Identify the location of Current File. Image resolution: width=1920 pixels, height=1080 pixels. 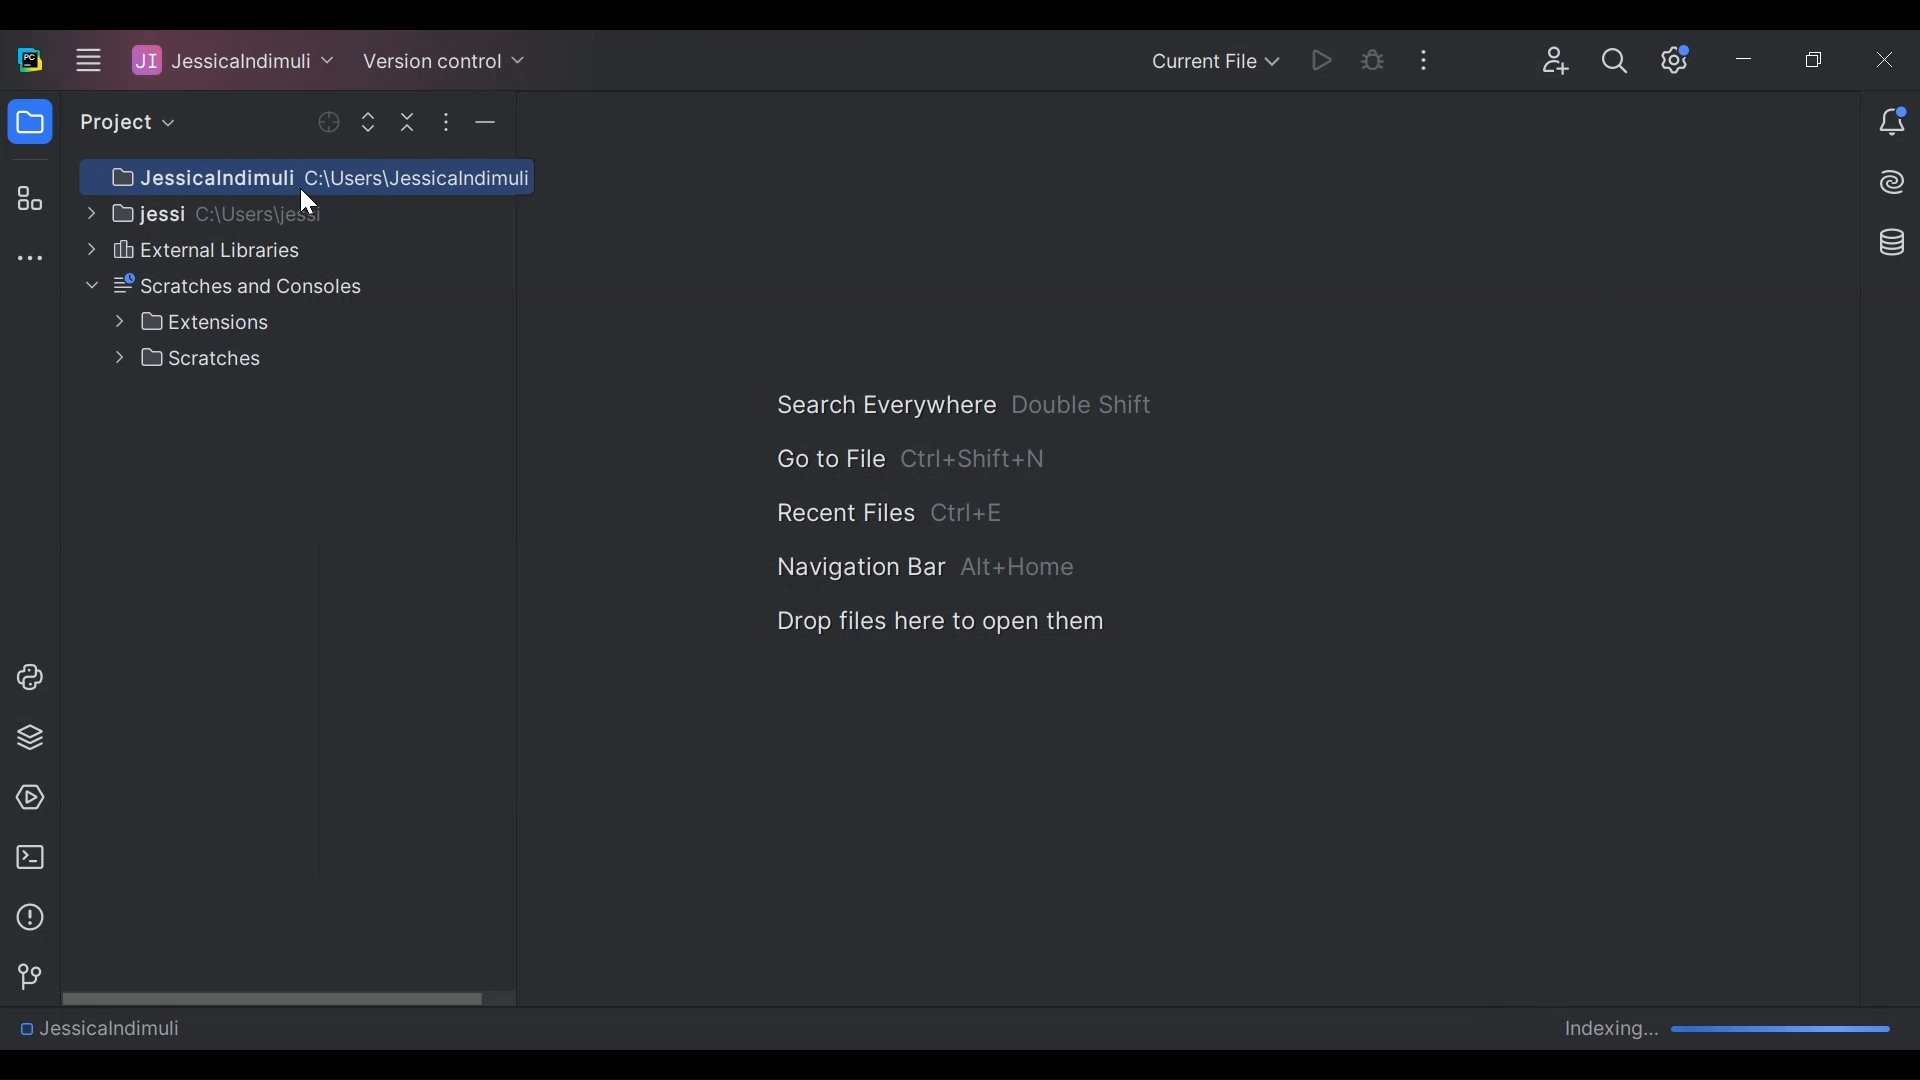
(1214, 63).